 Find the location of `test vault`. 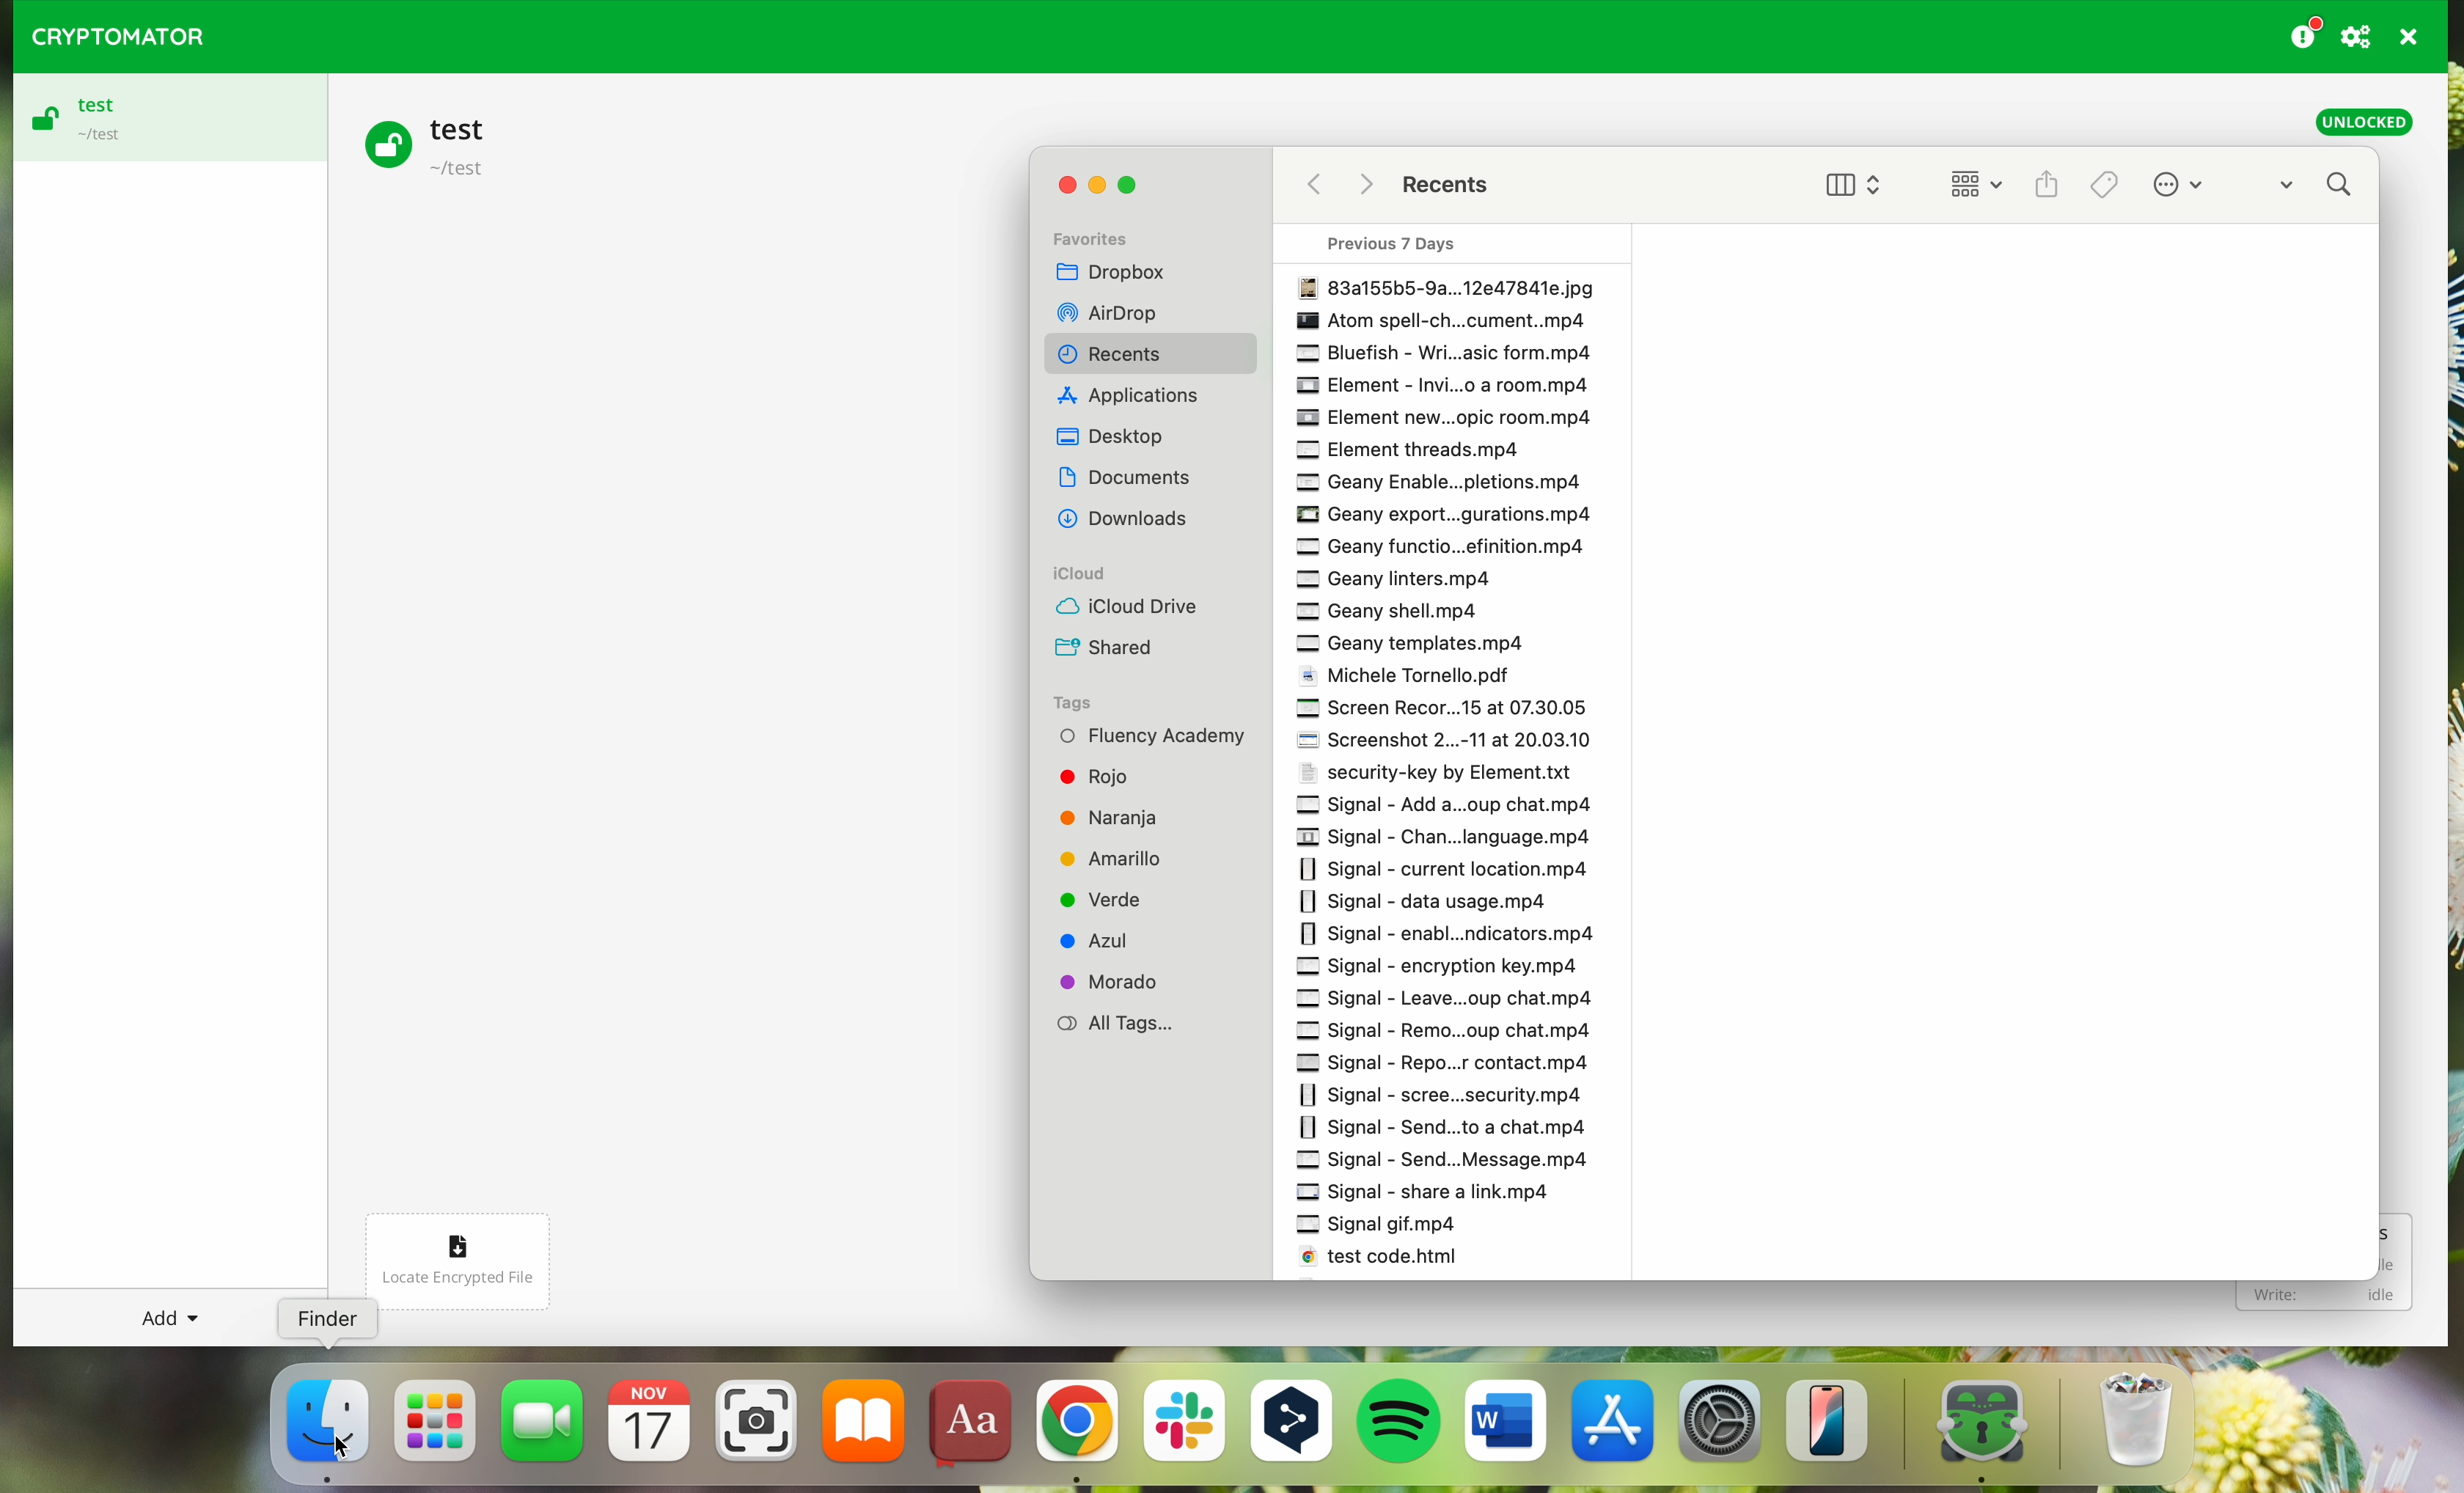

test vault is located at coordinates (163, 118).